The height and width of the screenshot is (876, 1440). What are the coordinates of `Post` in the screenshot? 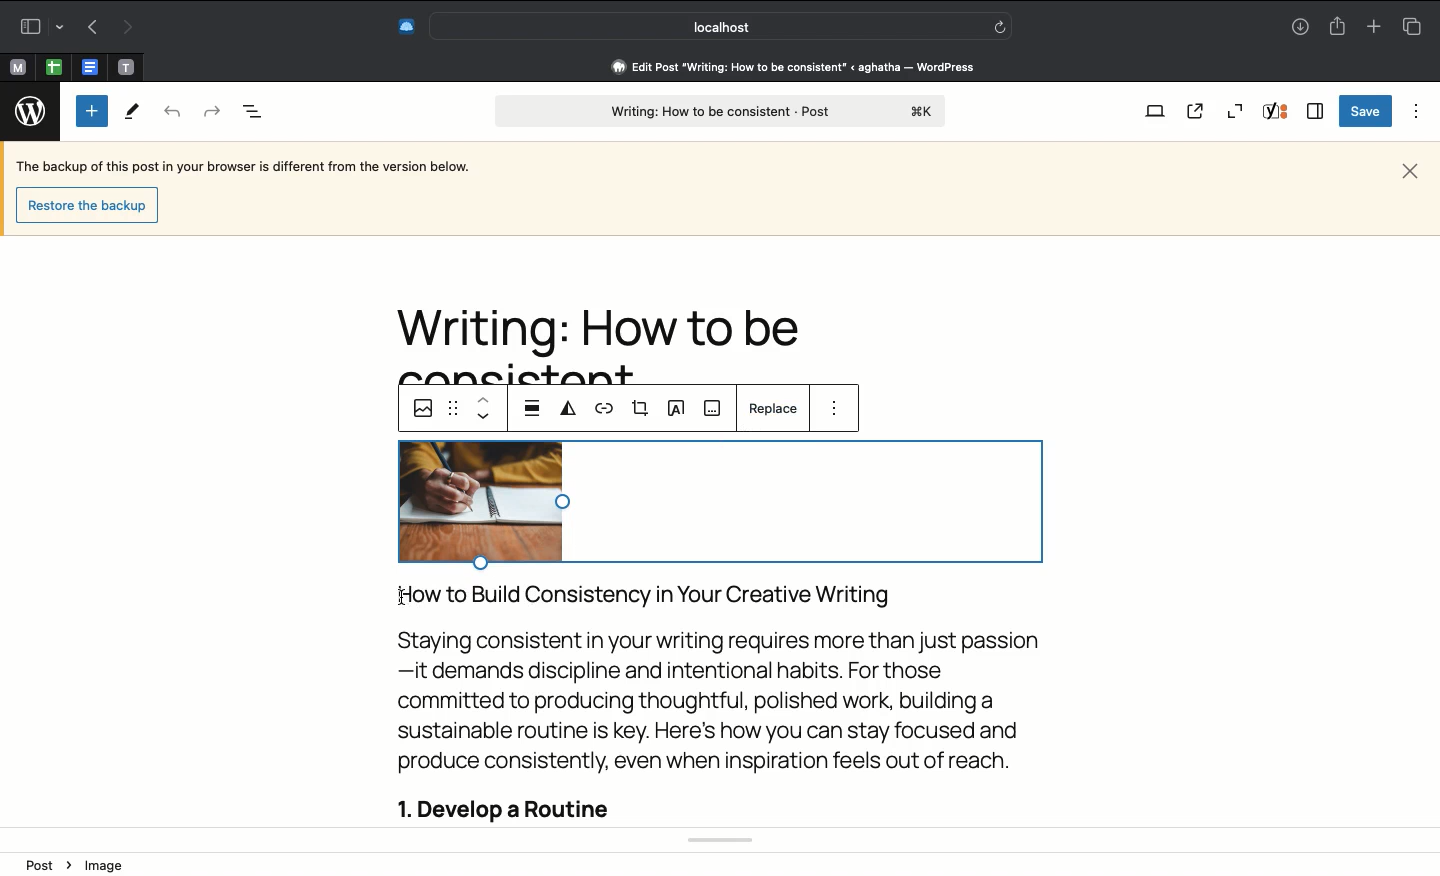 It's located at (716, 111).